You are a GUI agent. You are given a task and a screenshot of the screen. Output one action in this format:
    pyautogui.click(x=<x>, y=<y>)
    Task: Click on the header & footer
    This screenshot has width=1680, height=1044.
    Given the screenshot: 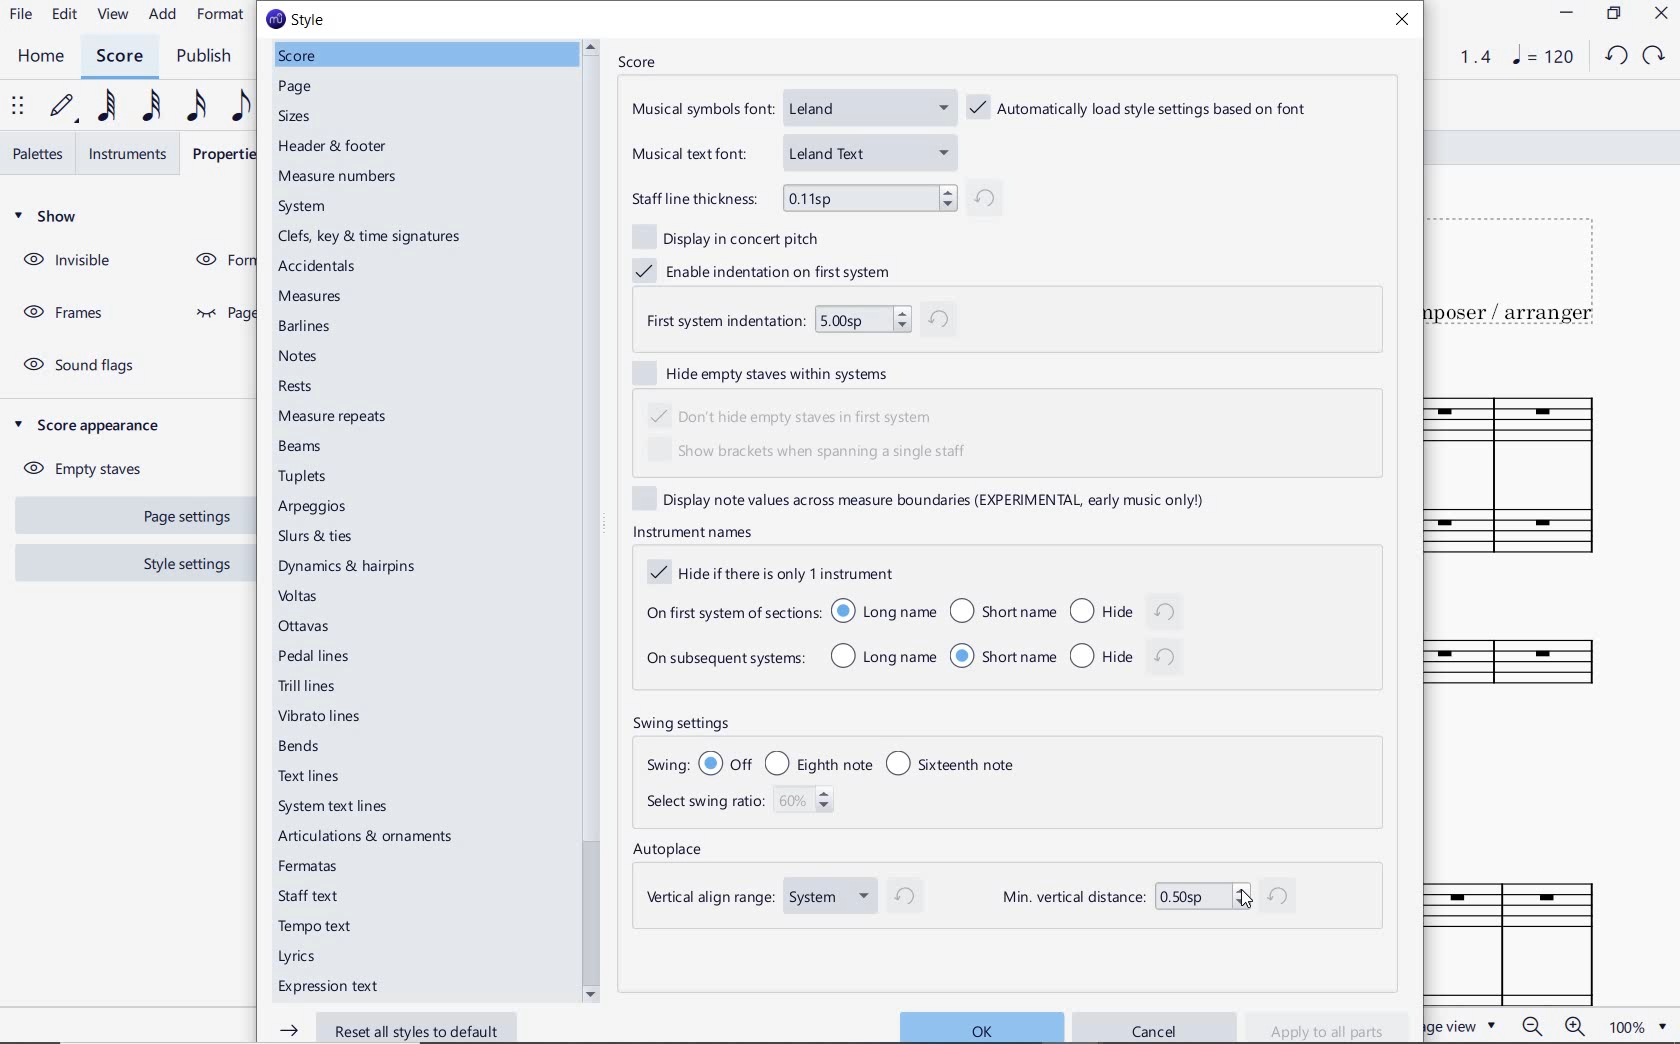 What is the action you would take?
    pyautogui.click(x=337, y=148)
    